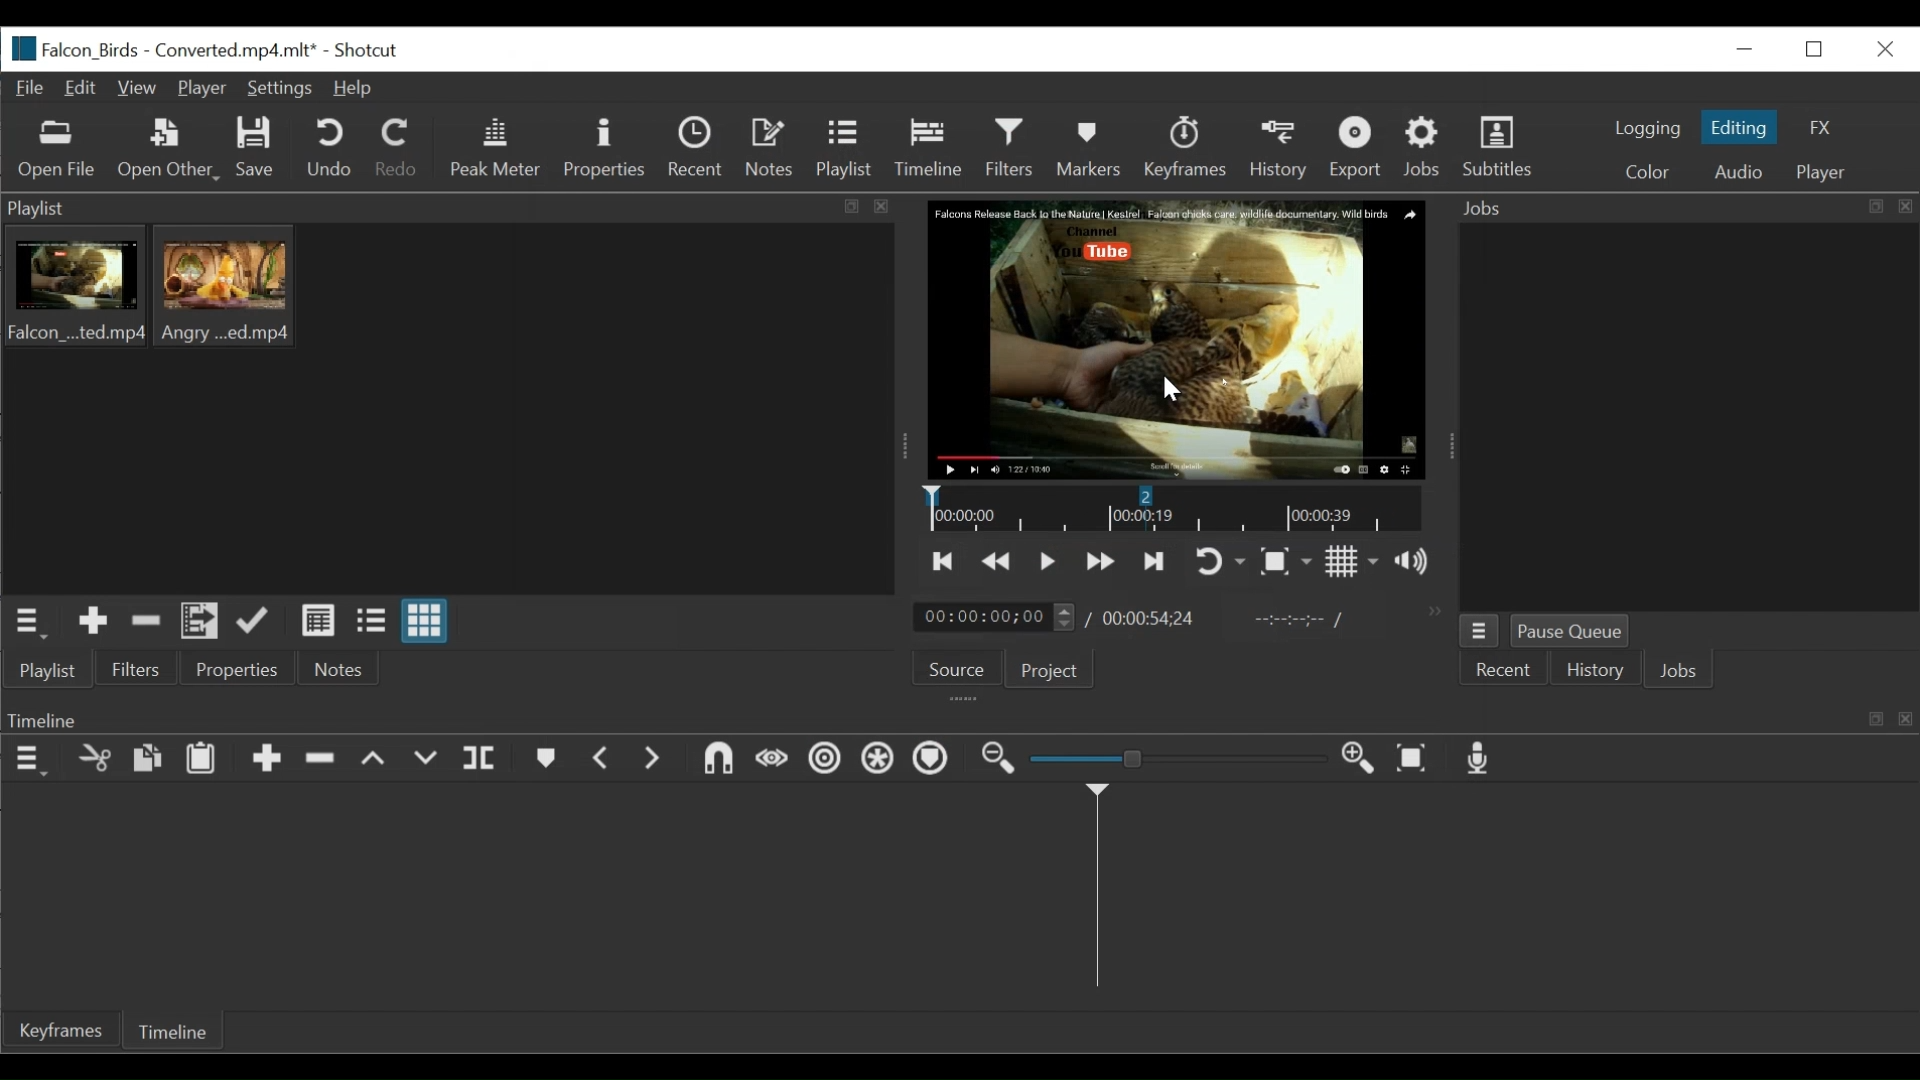 The height and width of the screenshot is (1080, 1920). I want to click on Split at playhead, so click(482, 759).